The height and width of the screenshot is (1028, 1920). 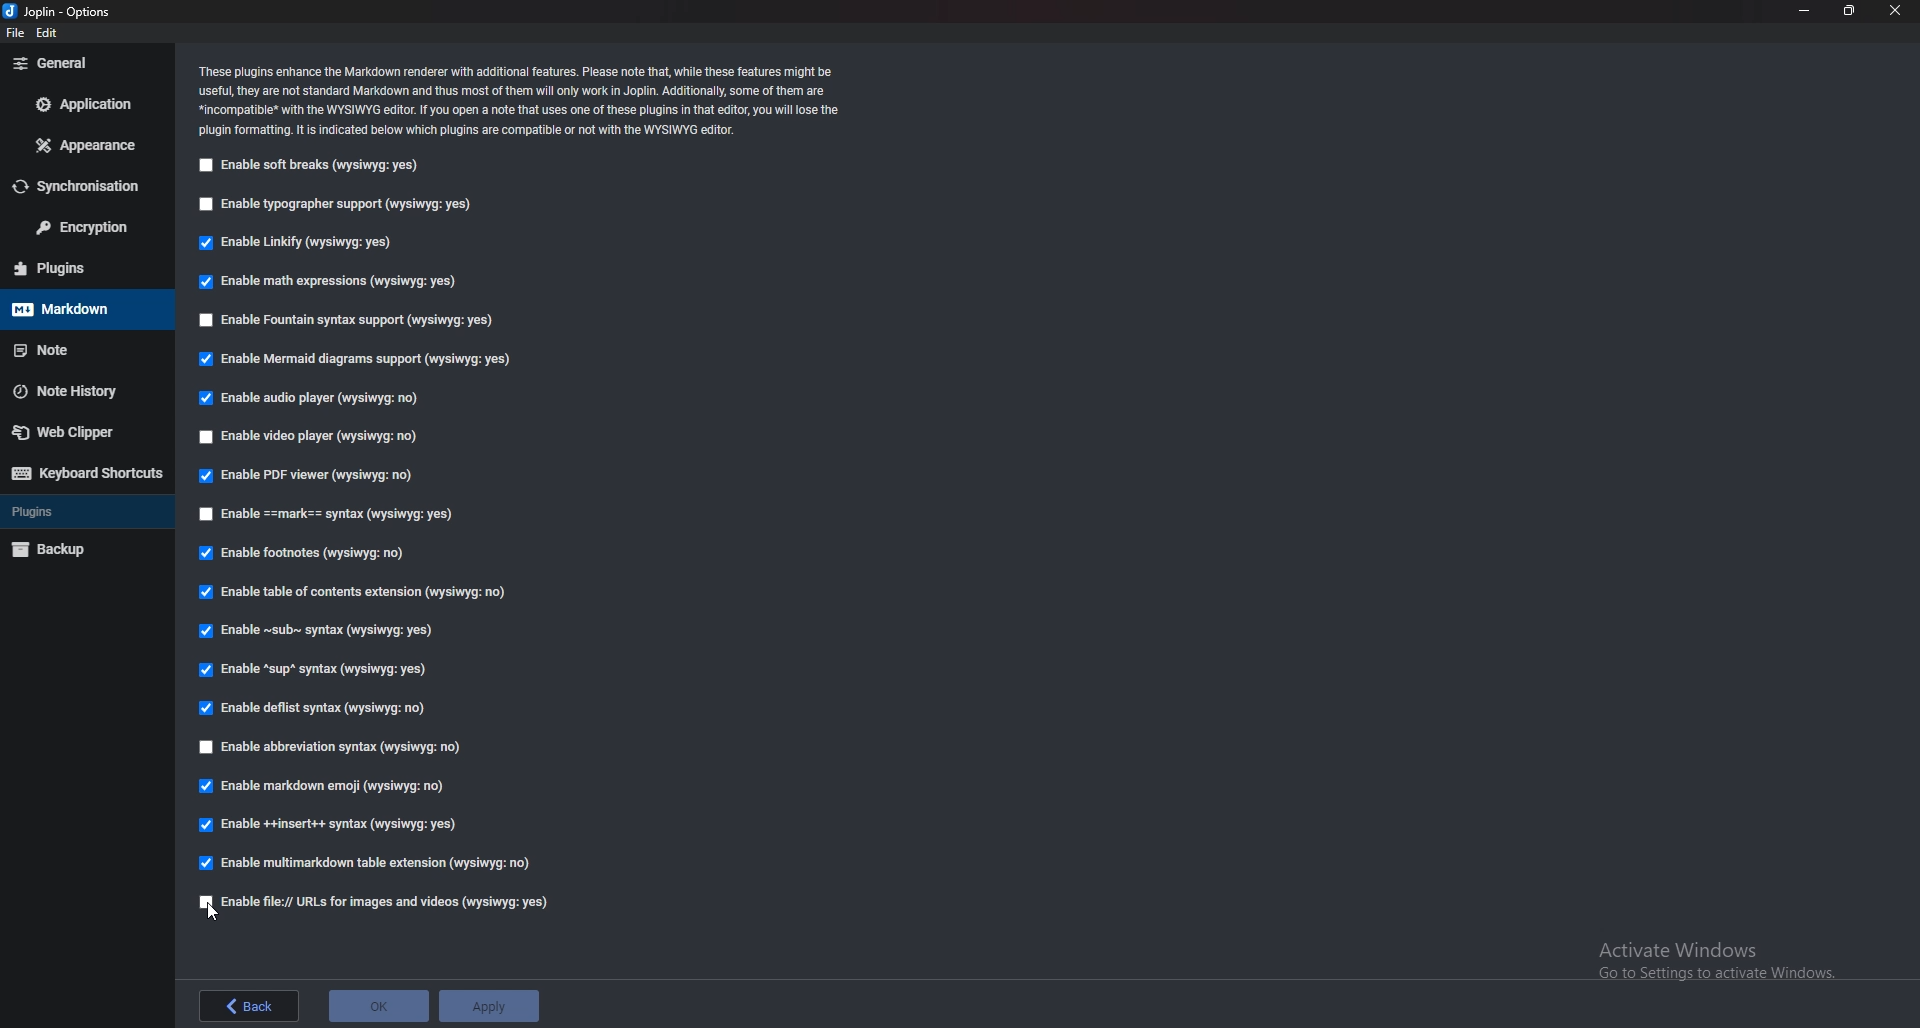 I want to click on markdown Info, so click(x=521, y=100).